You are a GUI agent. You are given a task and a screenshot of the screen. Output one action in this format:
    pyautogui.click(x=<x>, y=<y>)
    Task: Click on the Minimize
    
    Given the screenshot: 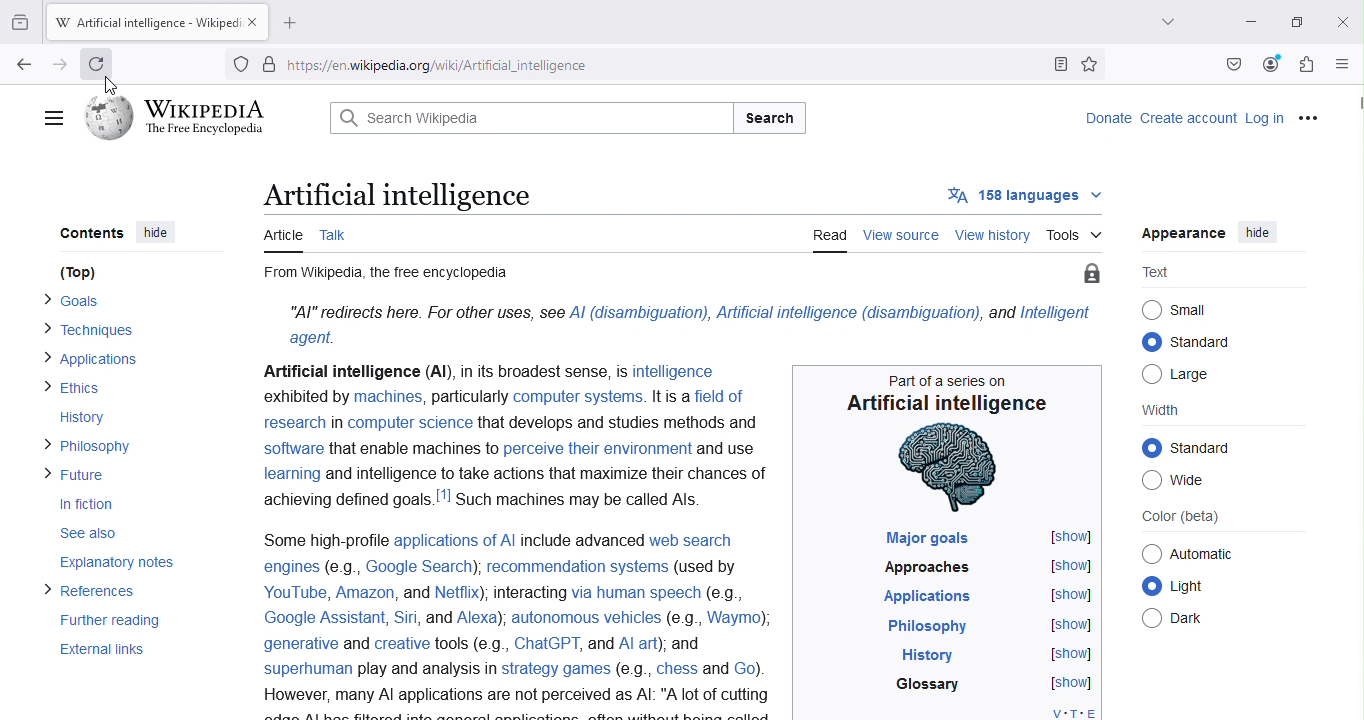 What is the action you would take?
    pyautogui.click(x=1240, y=23)
    